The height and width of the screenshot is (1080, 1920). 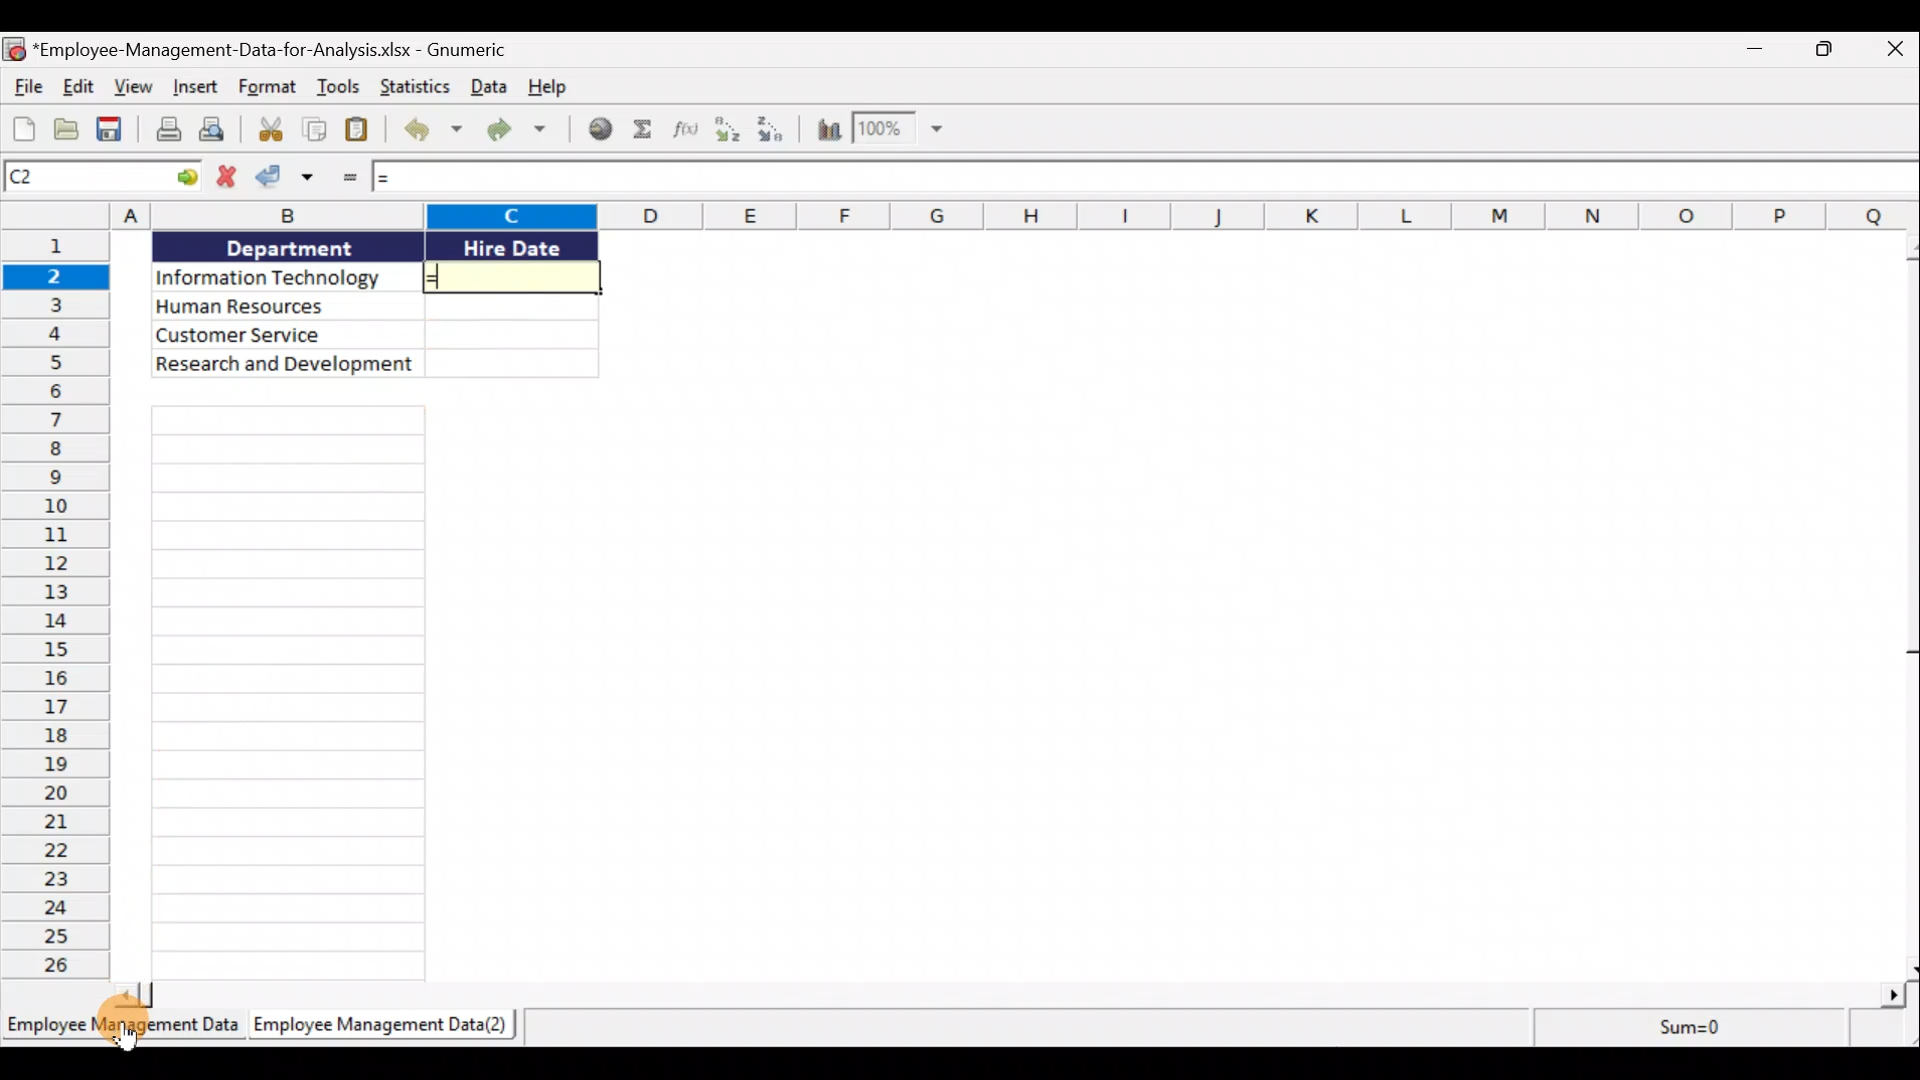 I want to click on Maximise, so click(x=1833, y=49).